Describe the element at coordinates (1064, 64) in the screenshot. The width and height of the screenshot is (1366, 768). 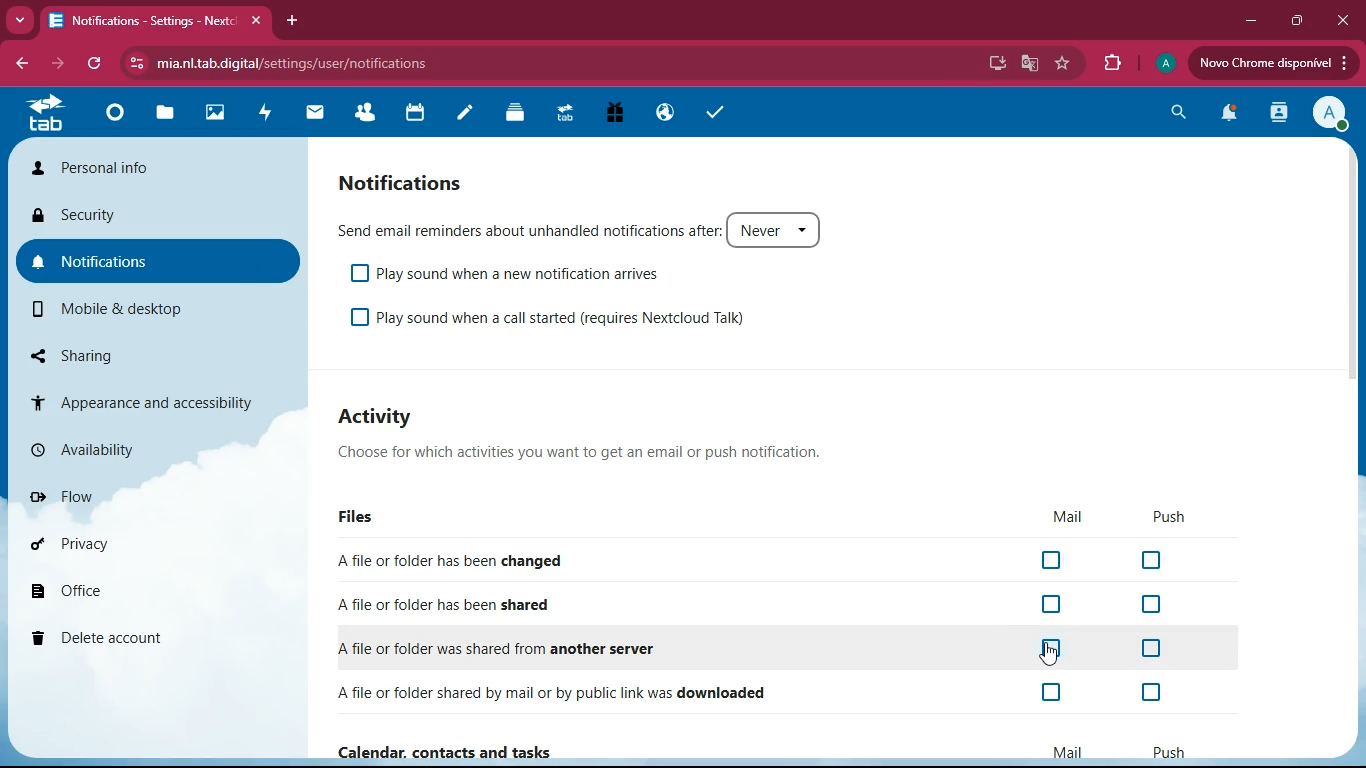
I see `favorite` at that location.